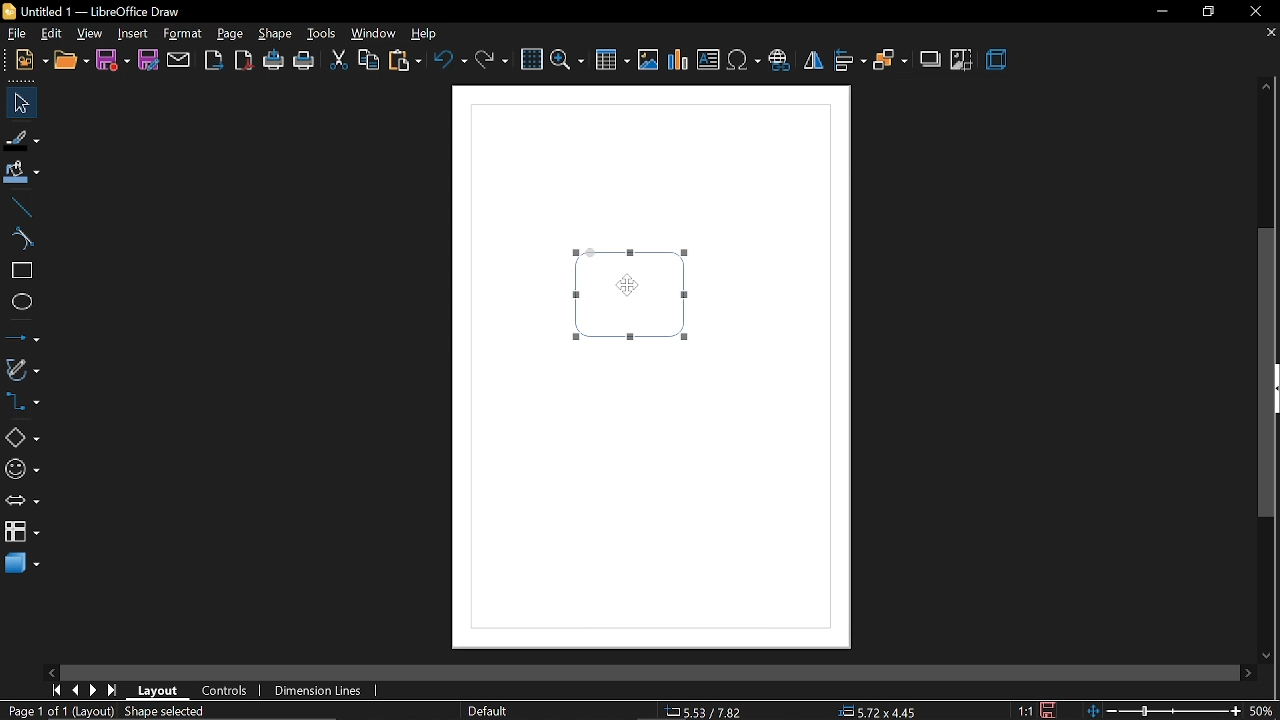 Image resolution: width=1280 pixels, height=720 pixels. What do you see at coordinates (22, 337) in the screenshot?
I see `lines and arrows` at bounding box center [22, 337].